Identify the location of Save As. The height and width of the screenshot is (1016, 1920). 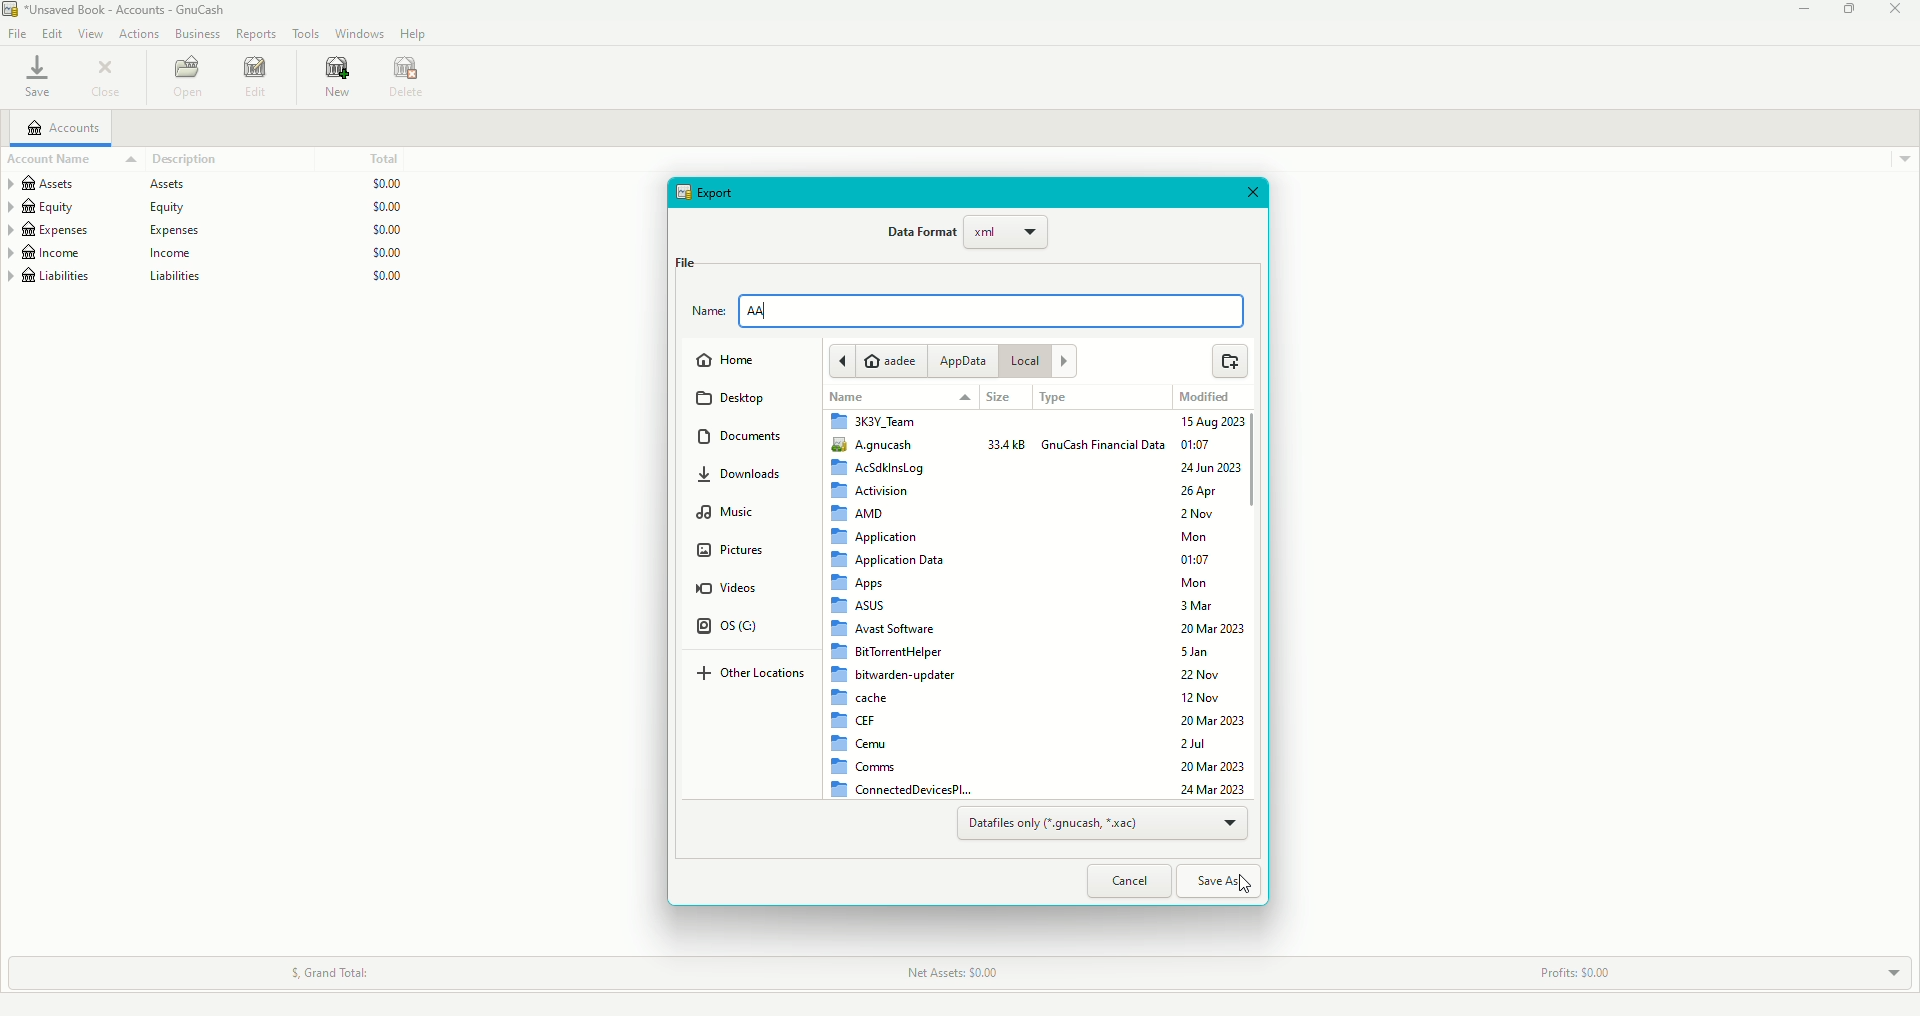
(1224, 879).